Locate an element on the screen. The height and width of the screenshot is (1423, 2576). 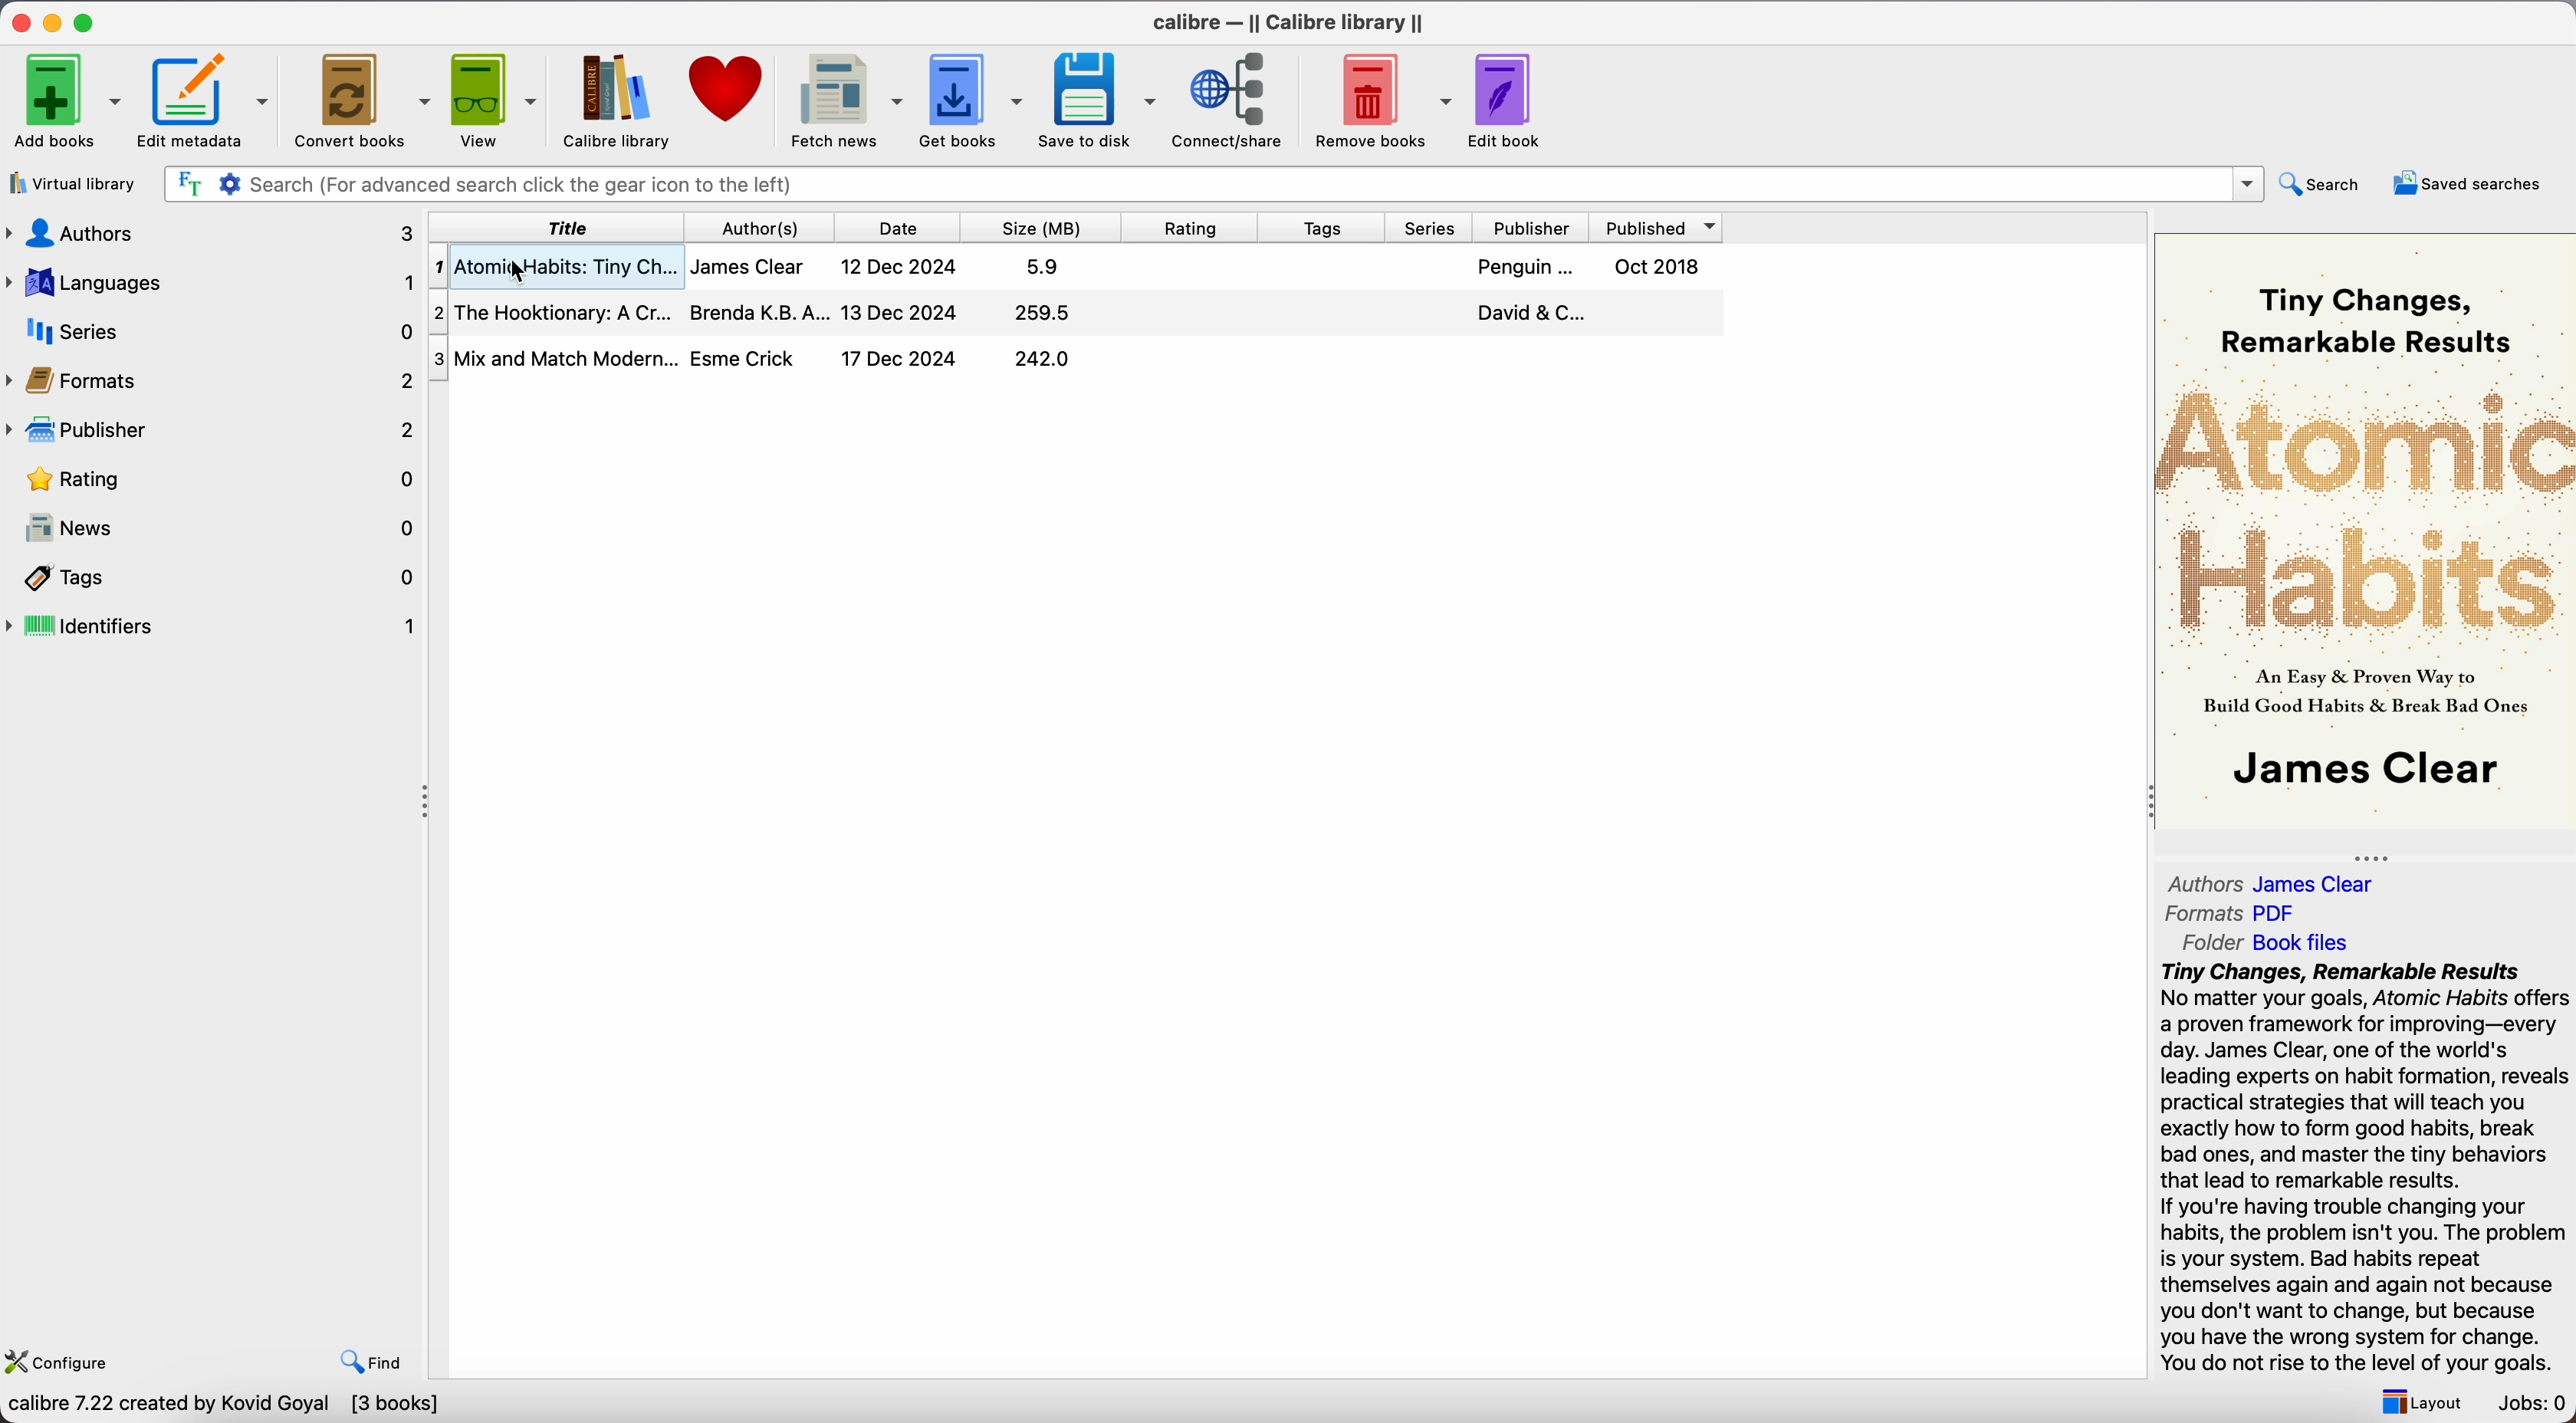
get books is located at coordinates (972, 101).